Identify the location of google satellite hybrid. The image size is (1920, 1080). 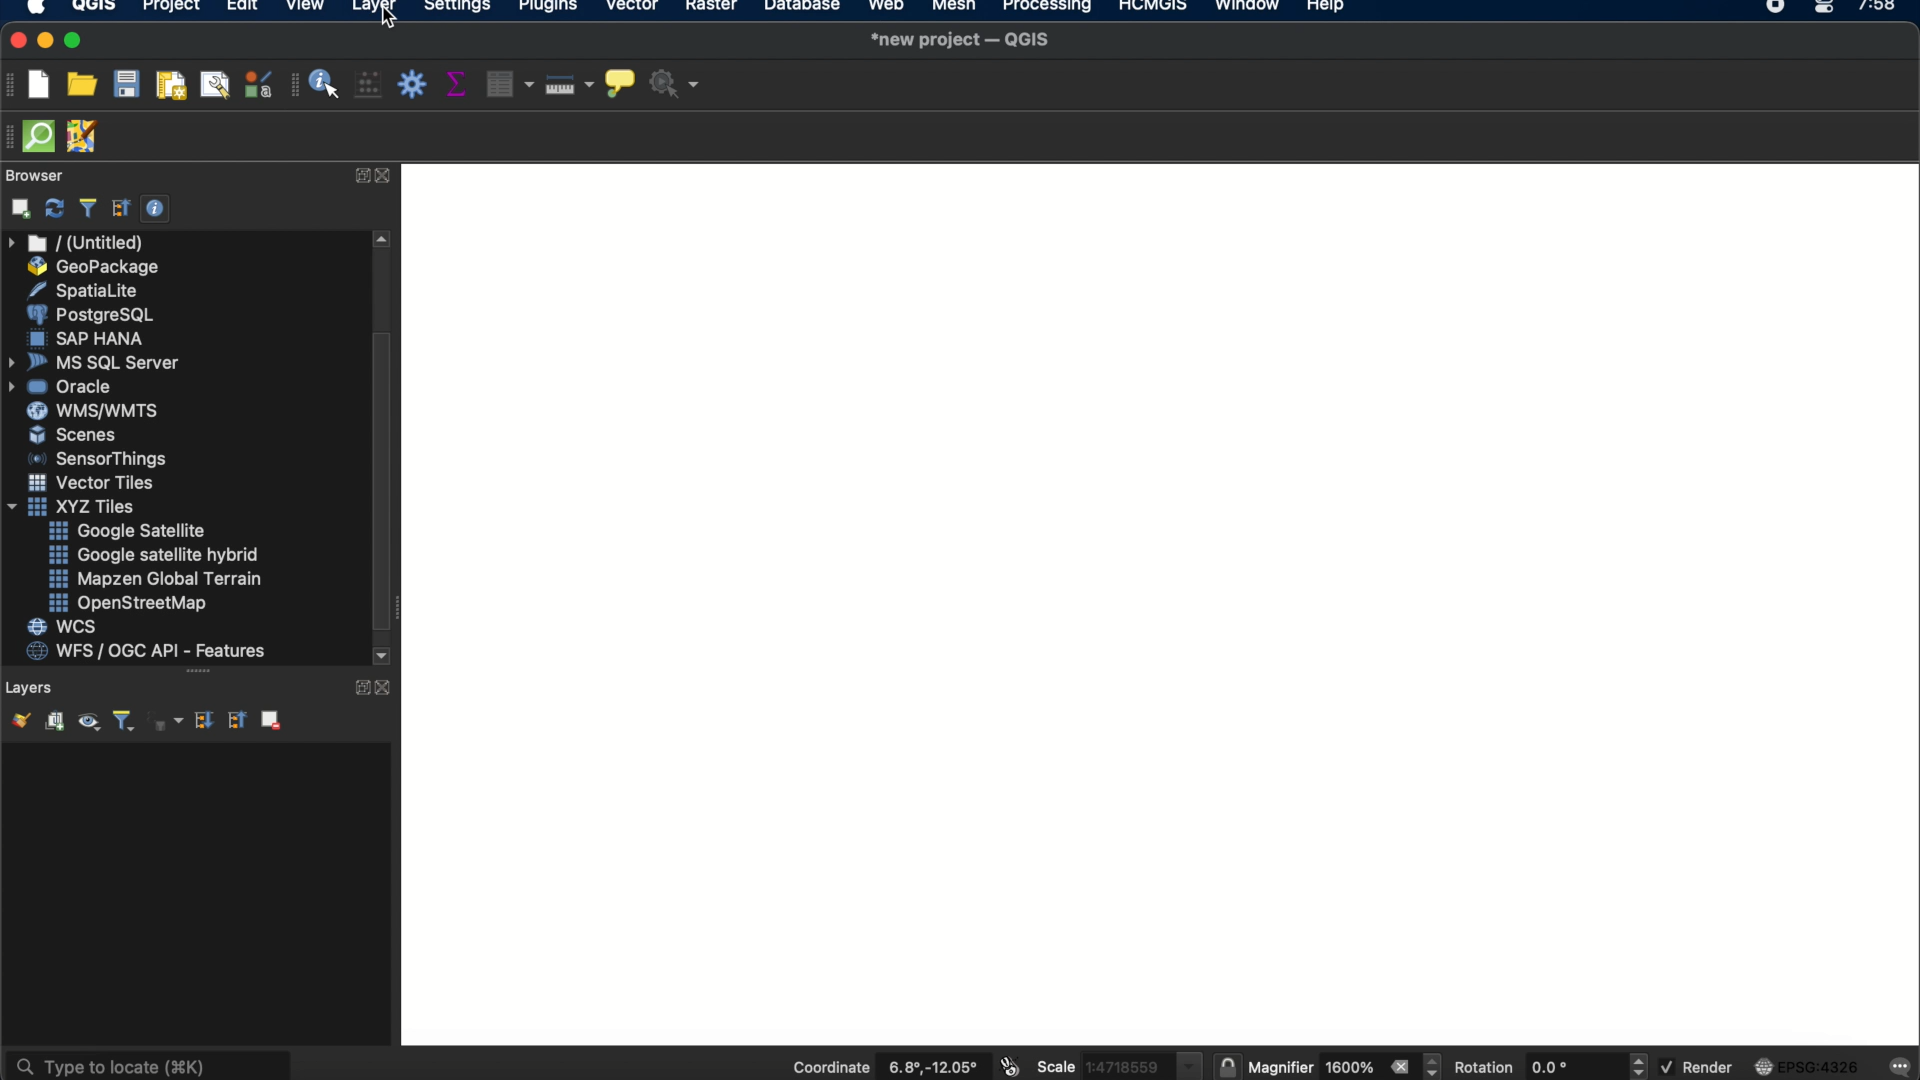
(156, 555).